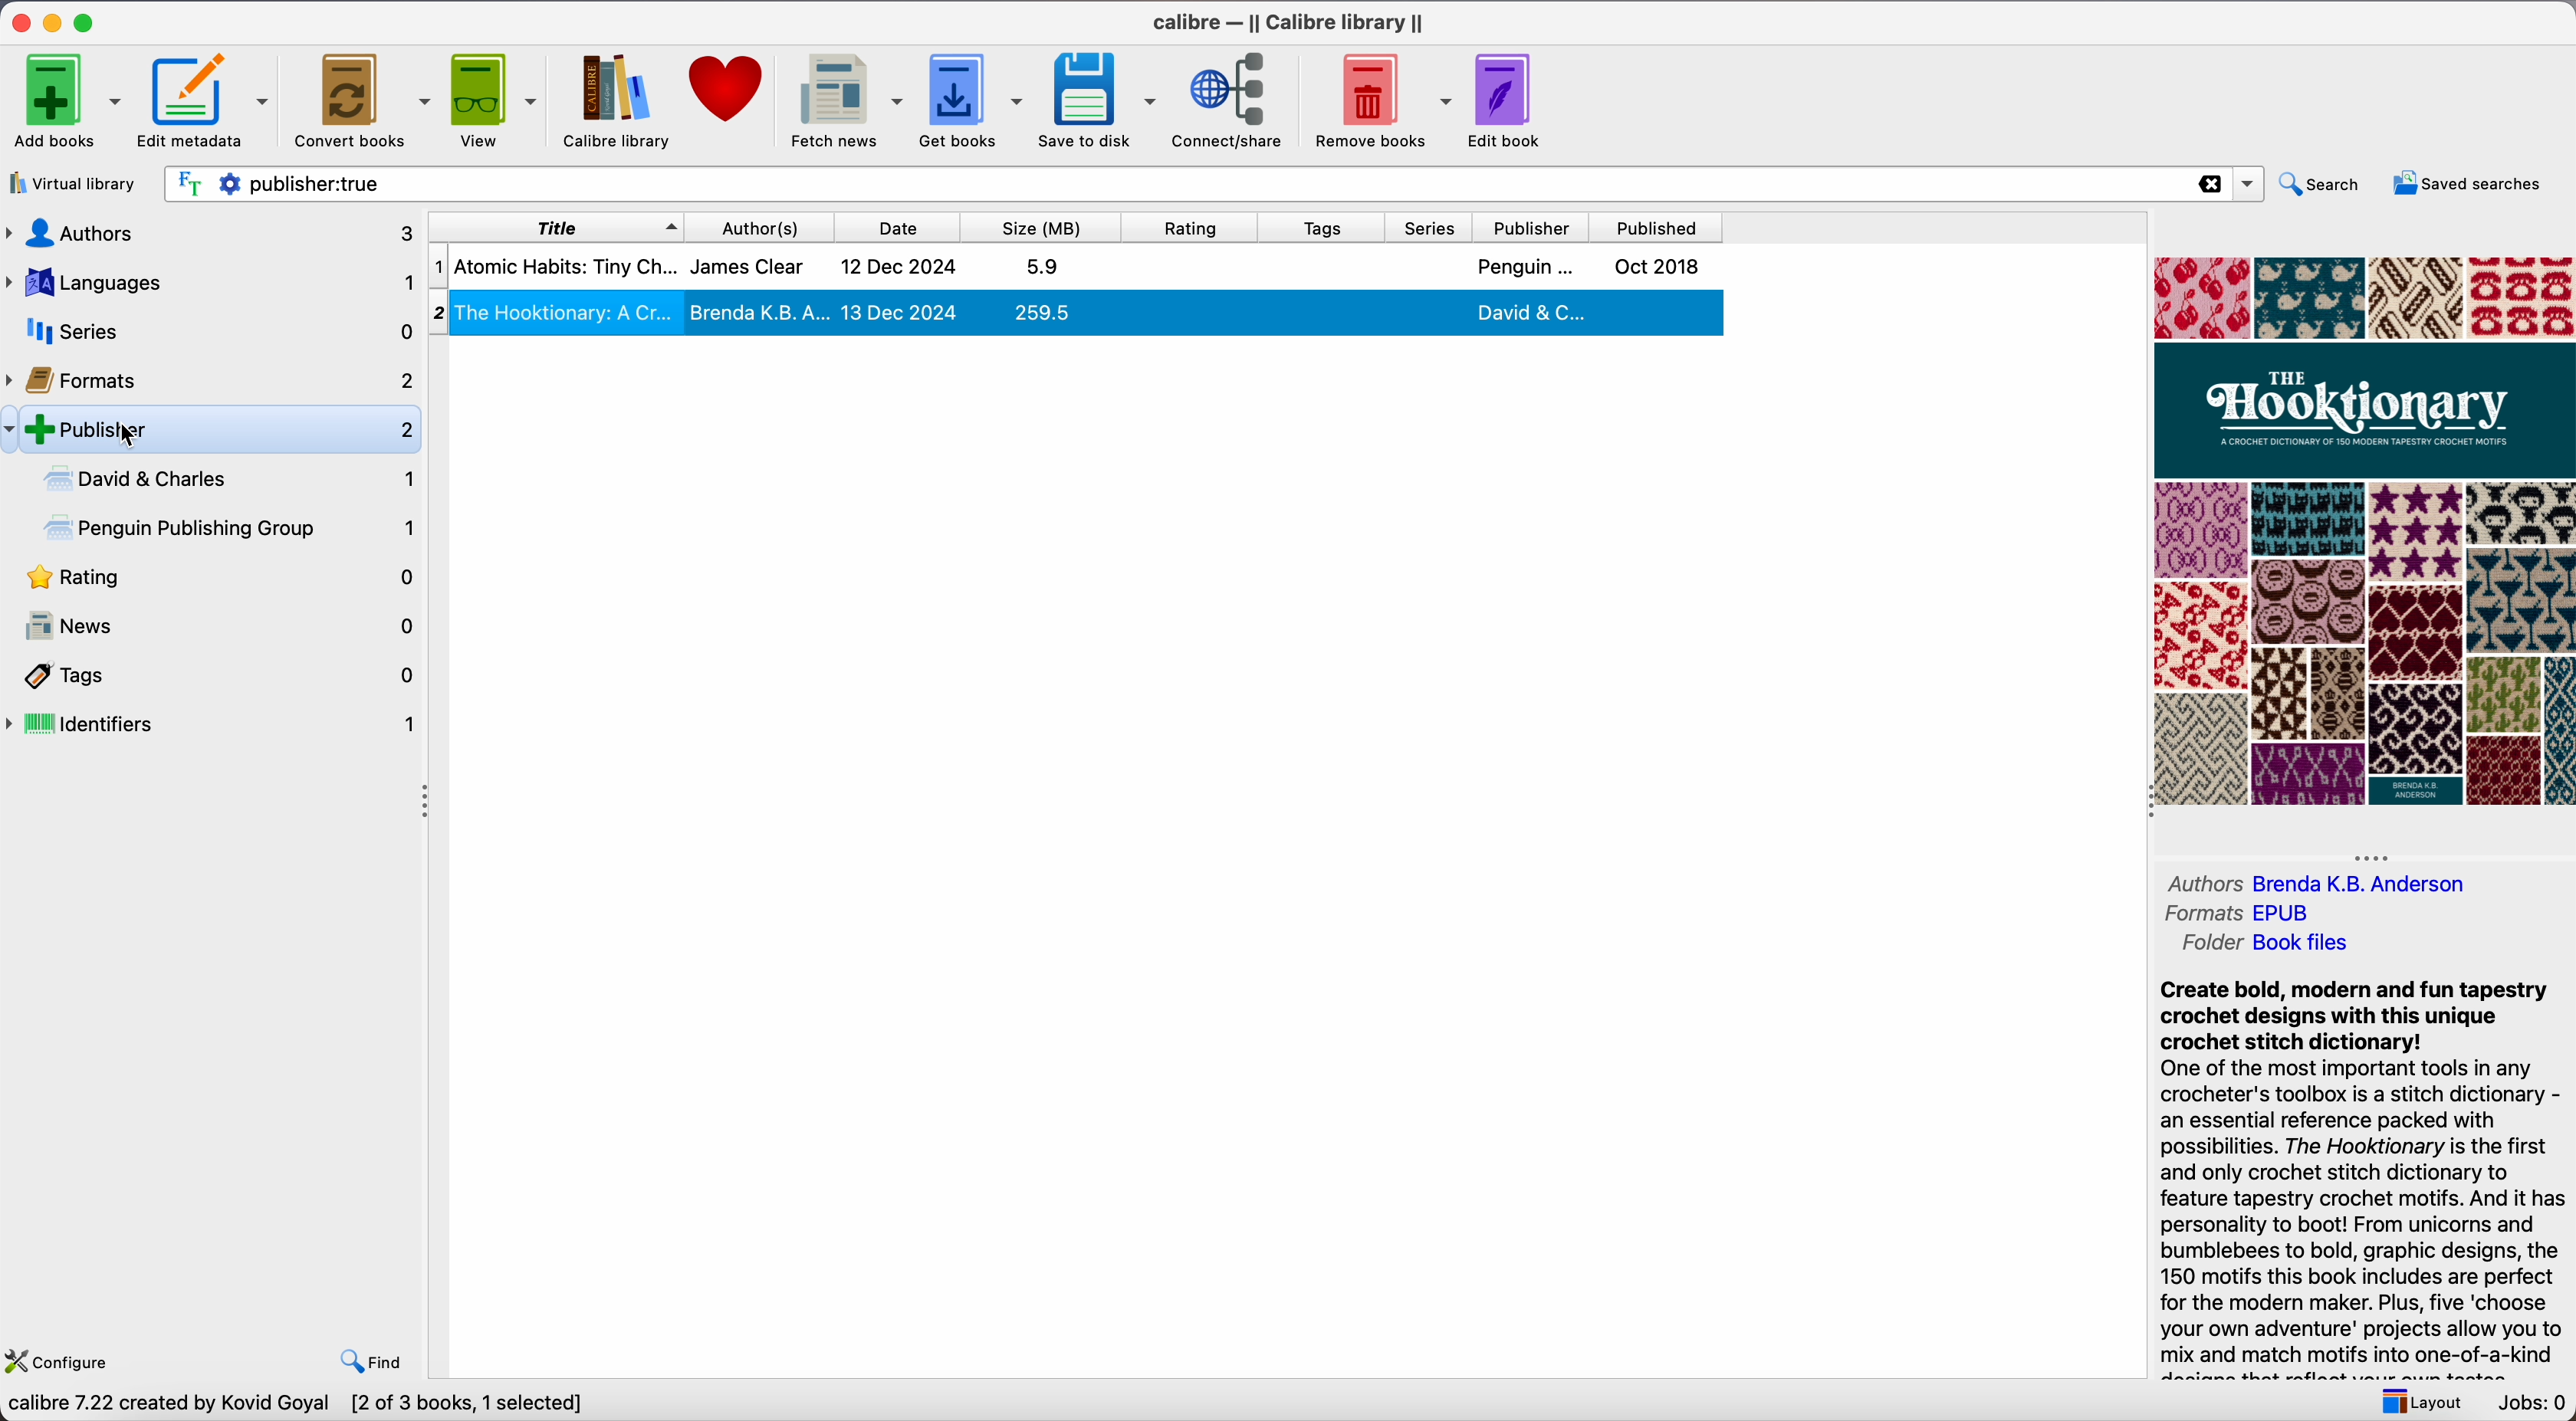 The image size is (2576, 1421). What do you see at coordinates (2323, 182) in the screenshot?
I see `search` at bounding box center [2323, 182].